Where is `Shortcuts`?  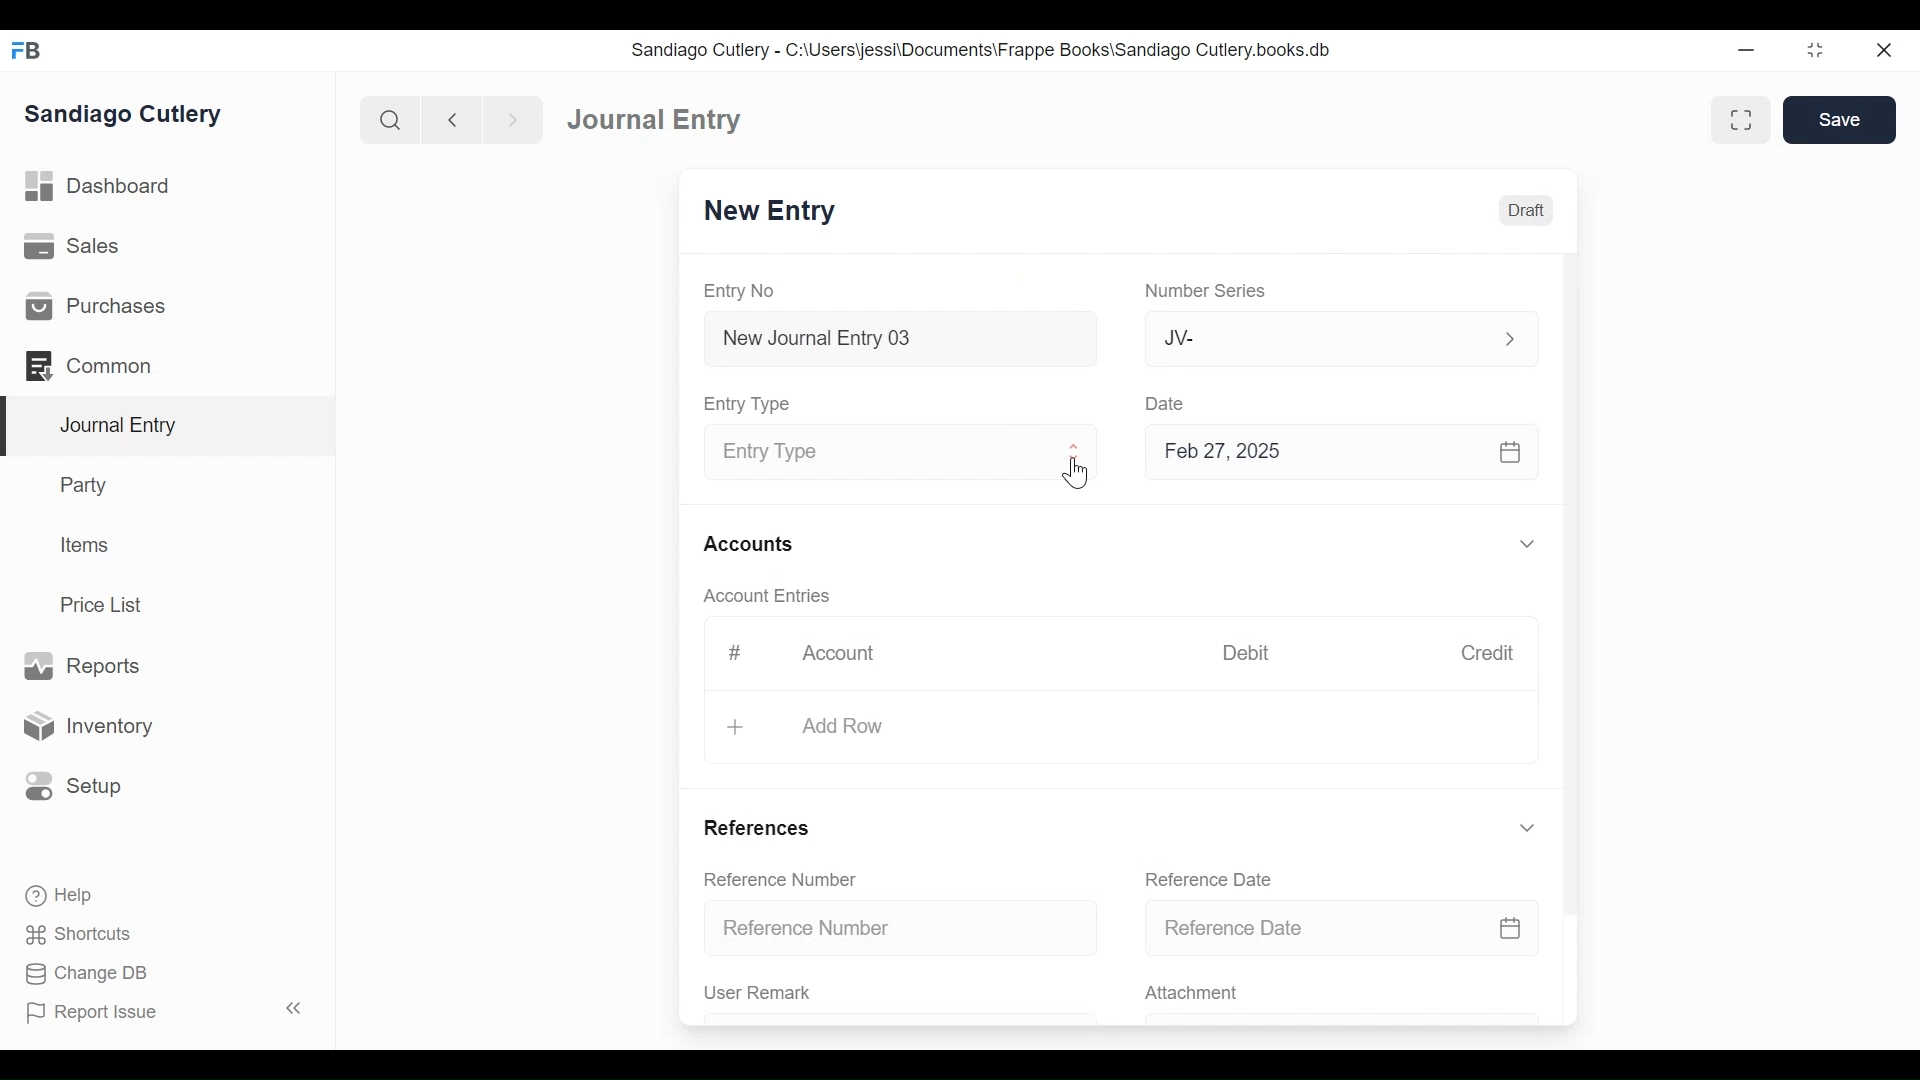 Shortcuts is located at coordinates (81, 937).